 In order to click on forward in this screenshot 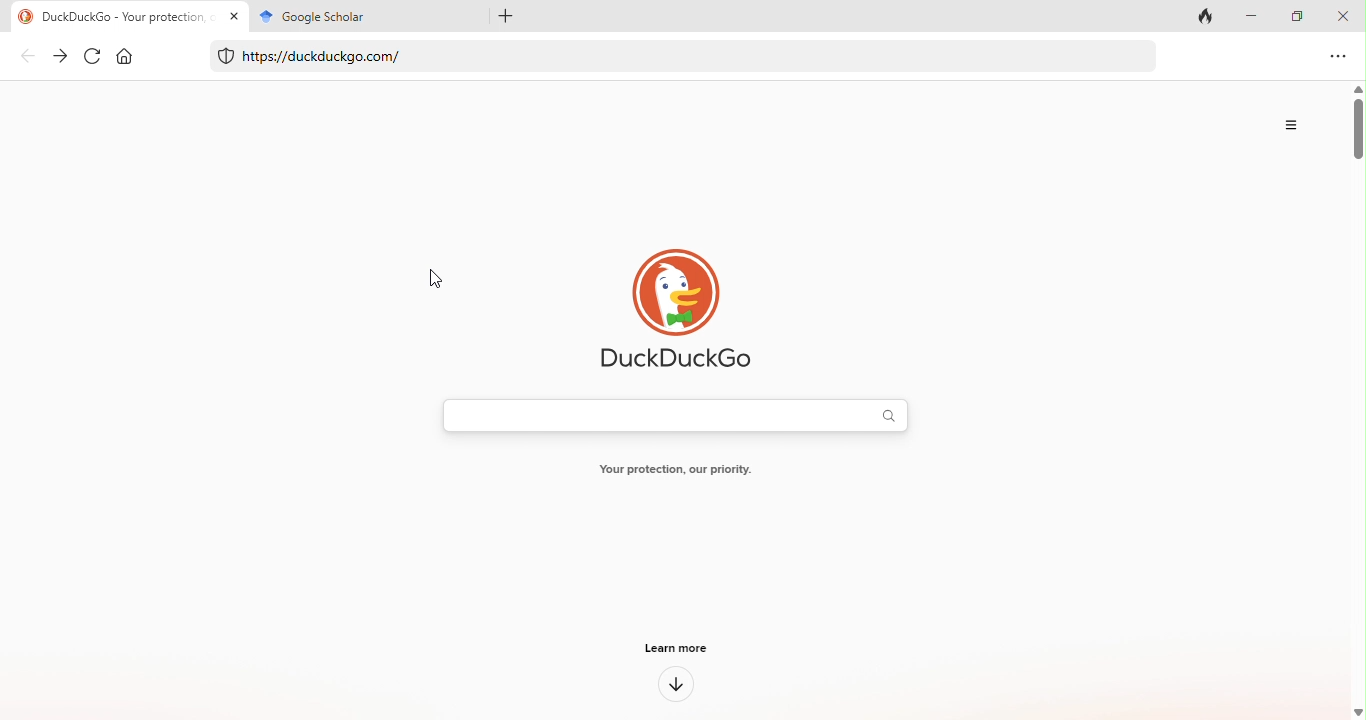, I will do `click(60, 57)`.